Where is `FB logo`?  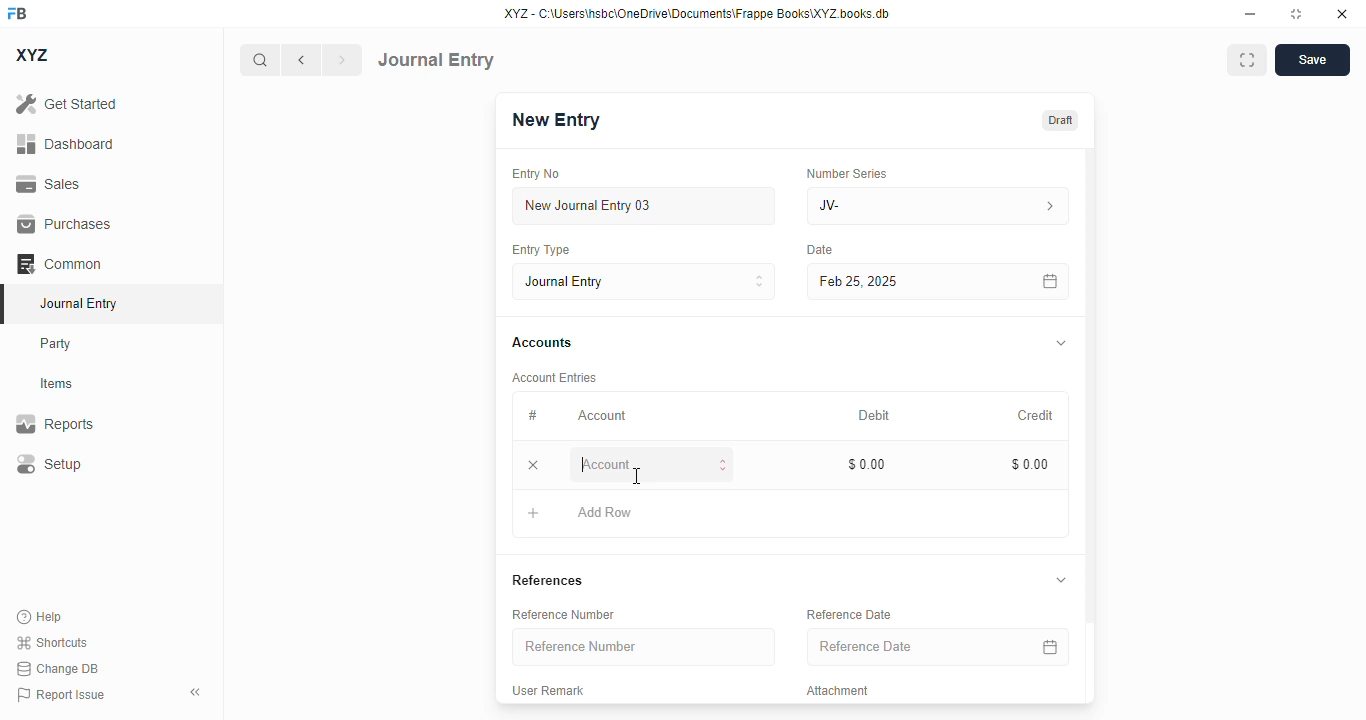
FB logo is located at coordinates (17, 12).